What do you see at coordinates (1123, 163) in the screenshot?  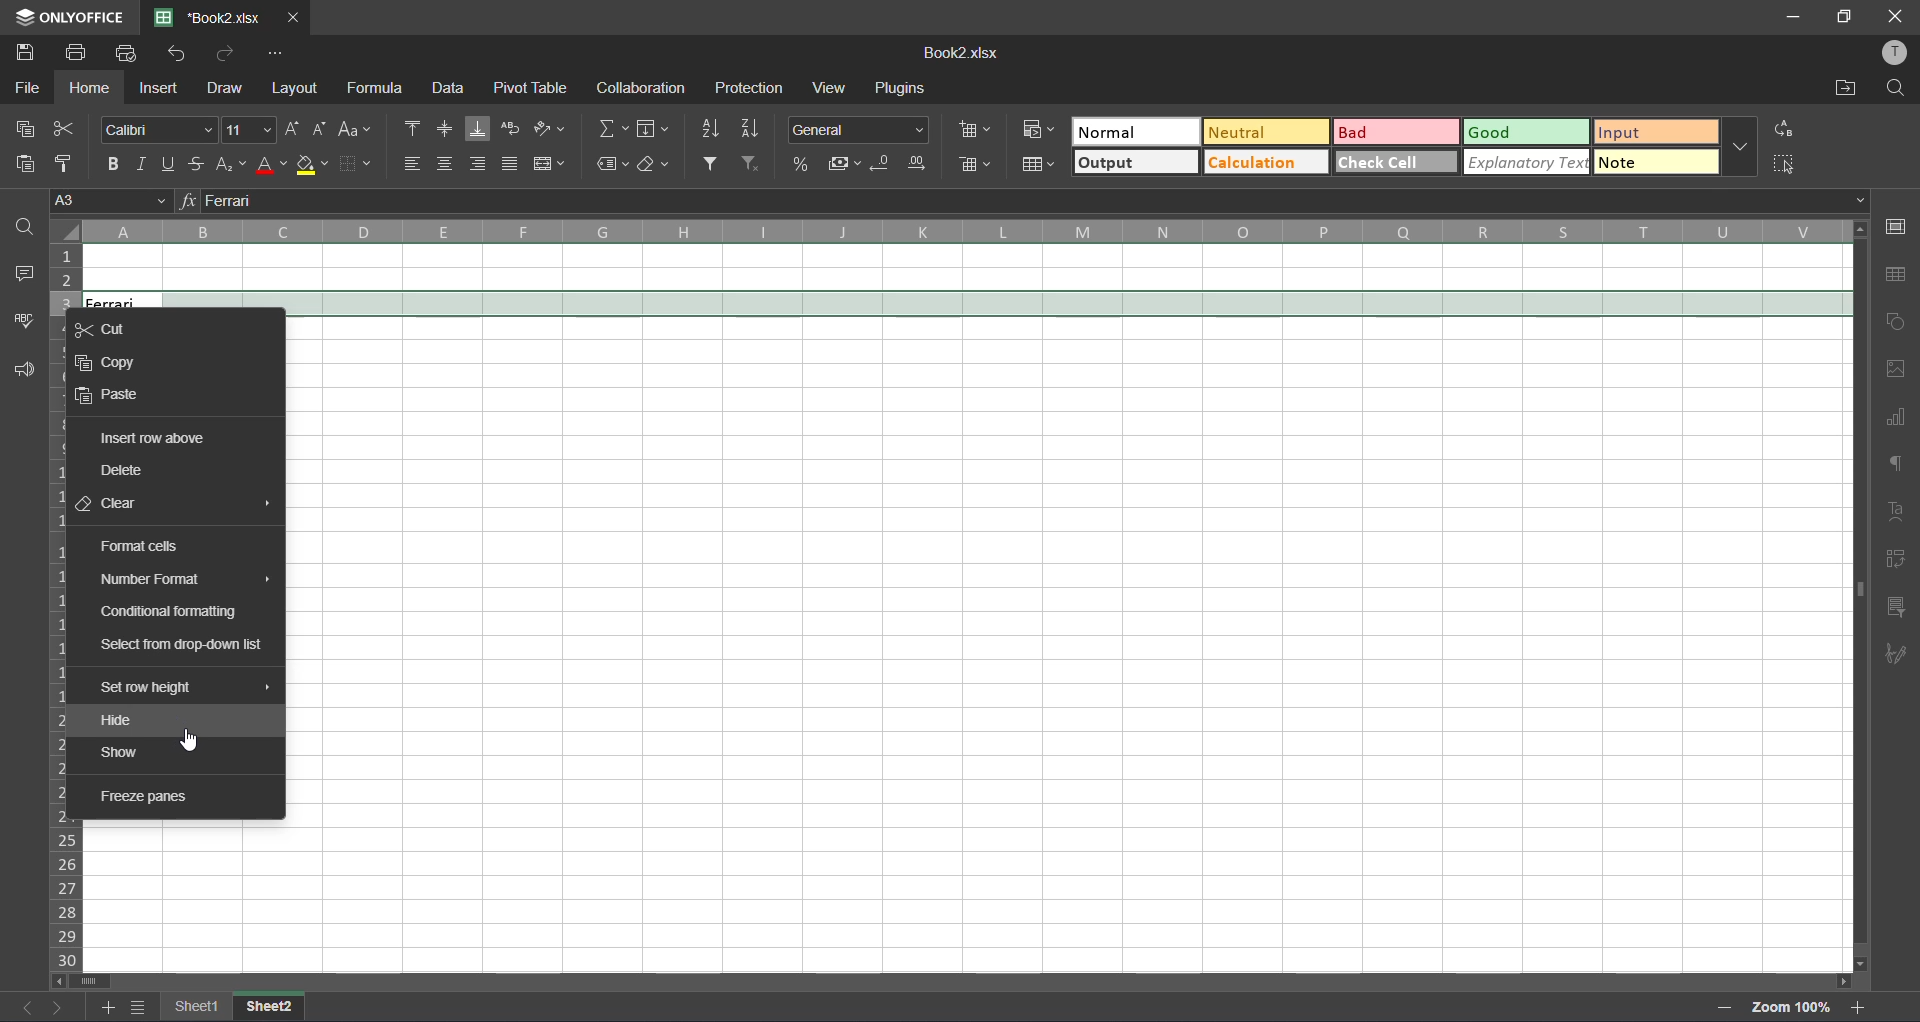 I see `output` at bounding box center [1123, 163].